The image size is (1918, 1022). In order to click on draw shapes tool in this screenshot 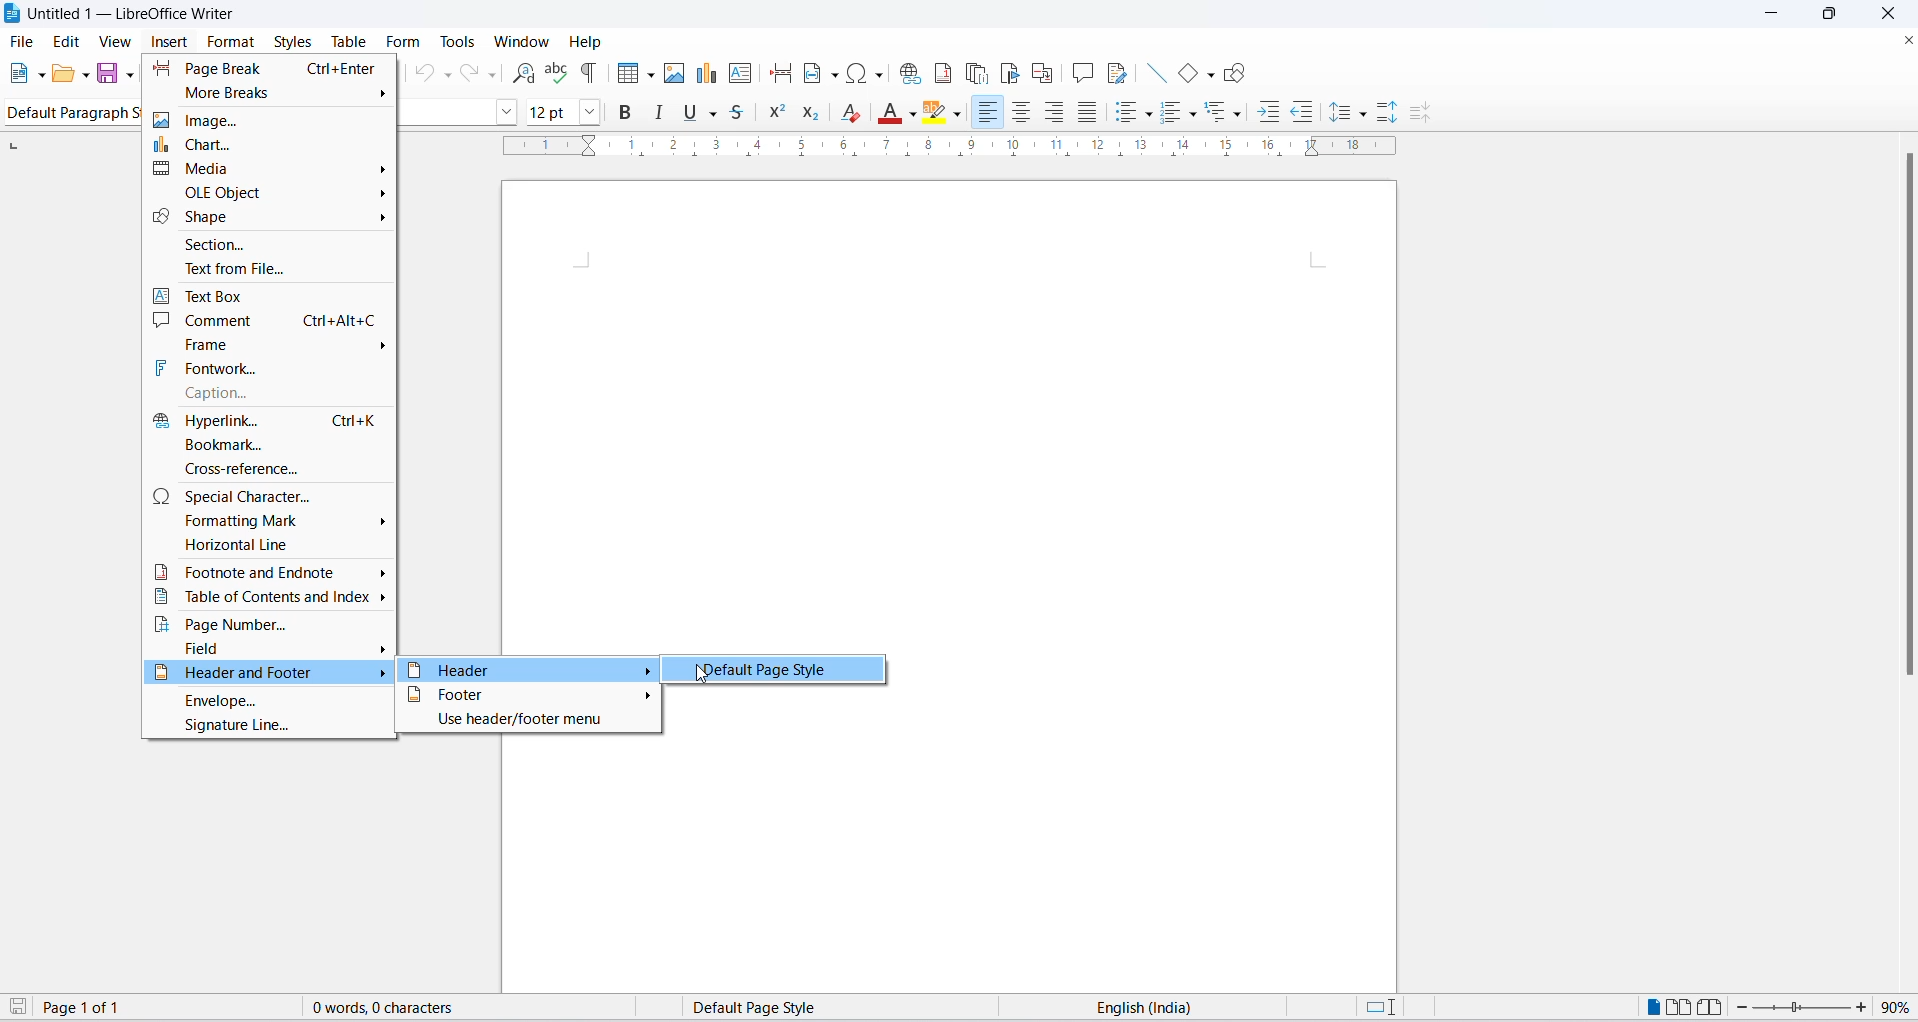, I will do `click(1238, 73)`.